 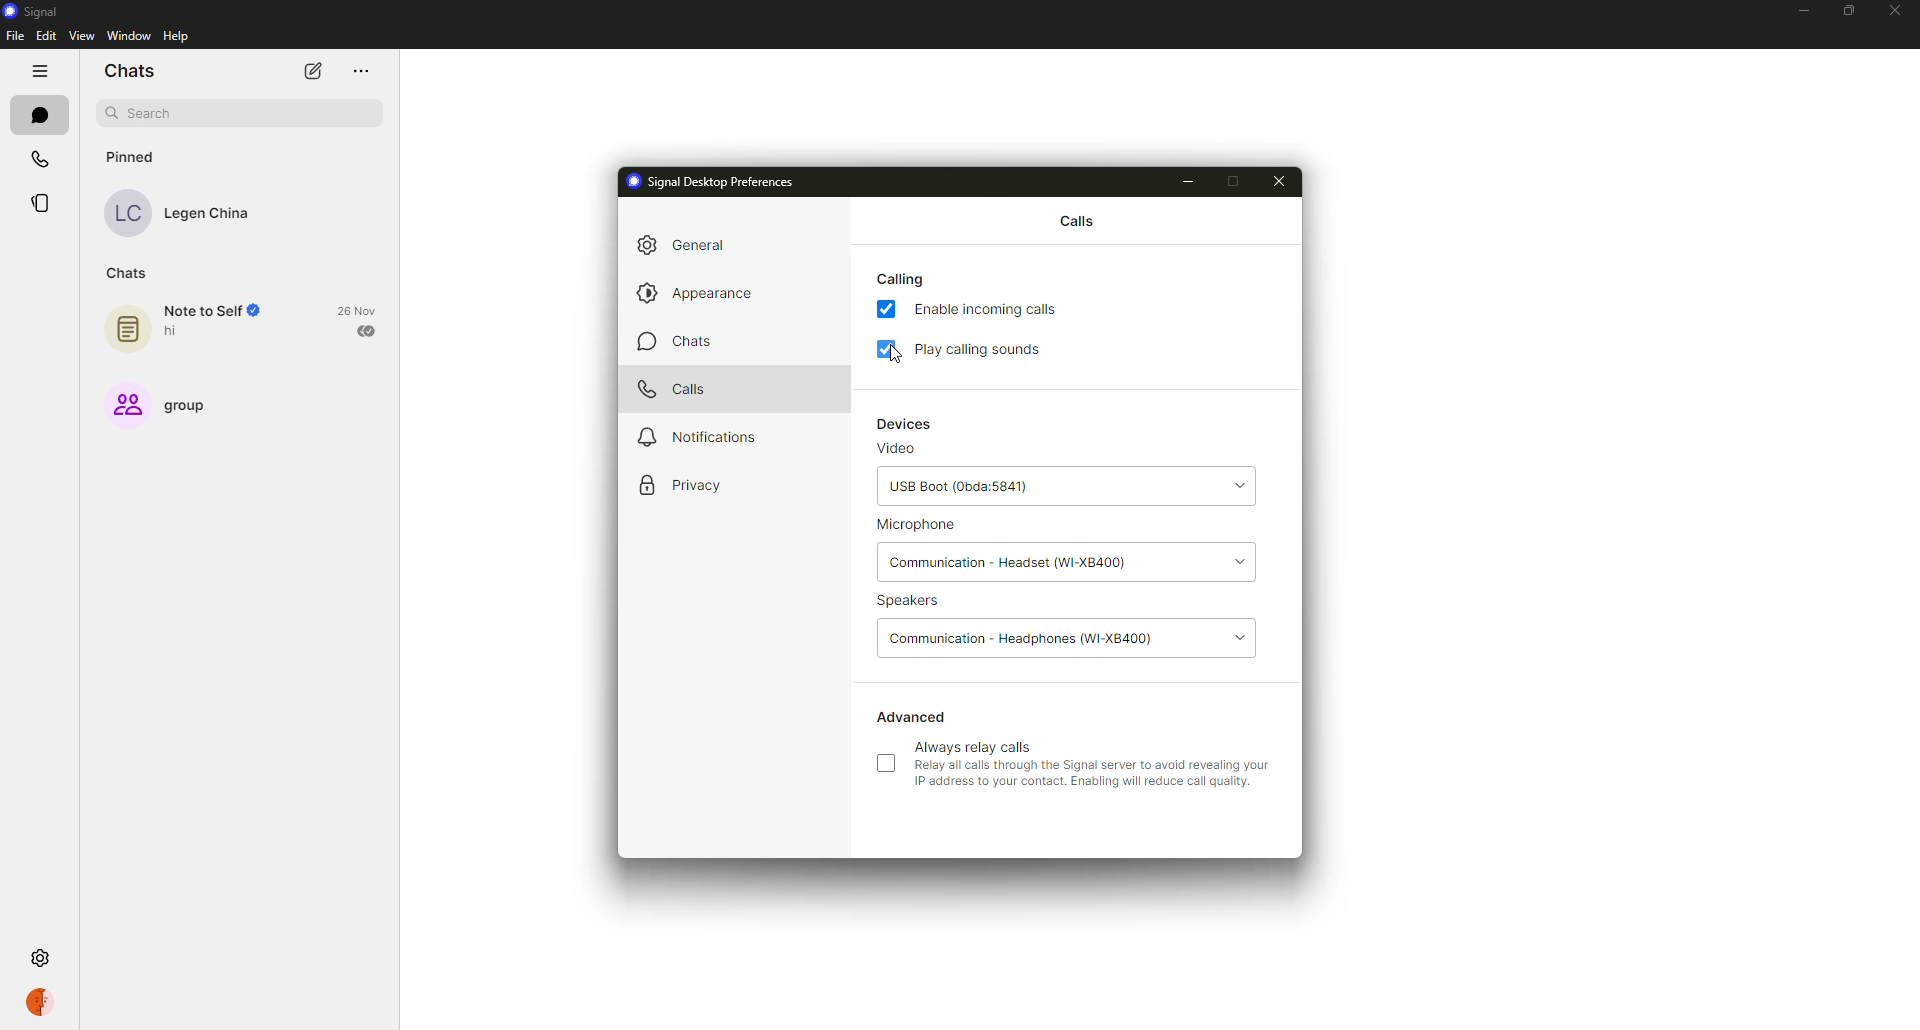 What do you see at coordinates (898, 448) in the screenshot?
I see `video` at bounding box center [898, 448].